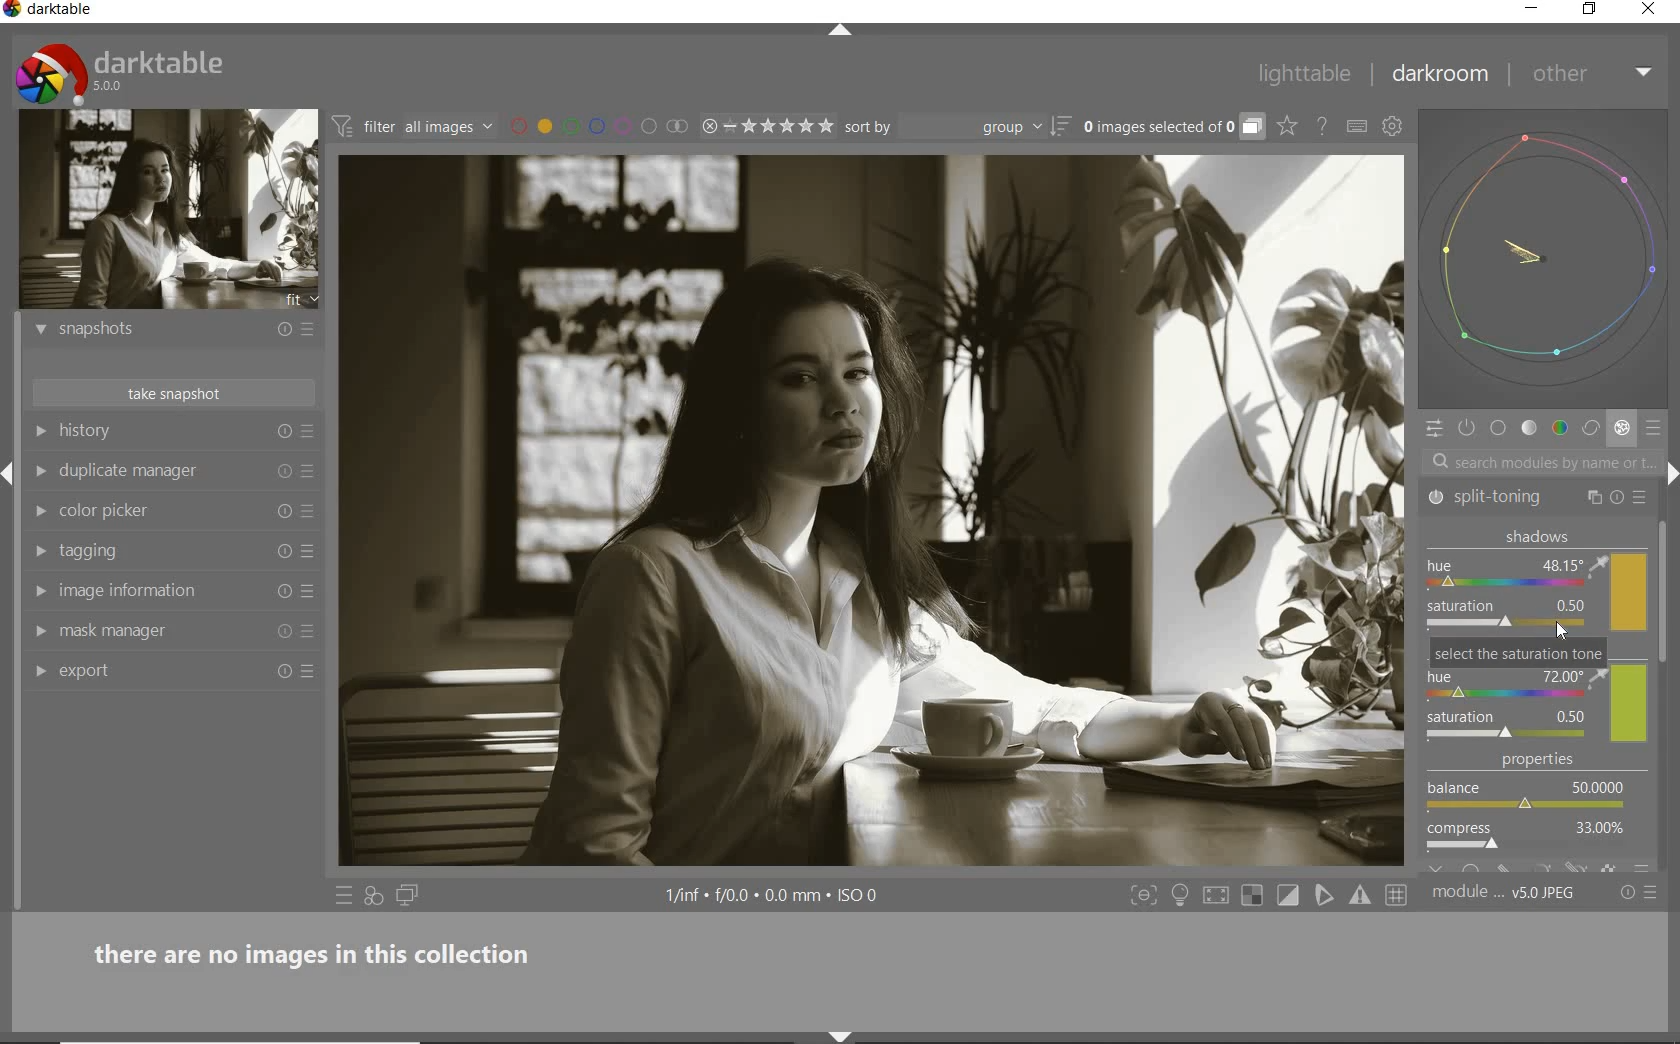 This screenshot has height=1044, width=1680. I want to click on darkroom, so click(1441, 78).